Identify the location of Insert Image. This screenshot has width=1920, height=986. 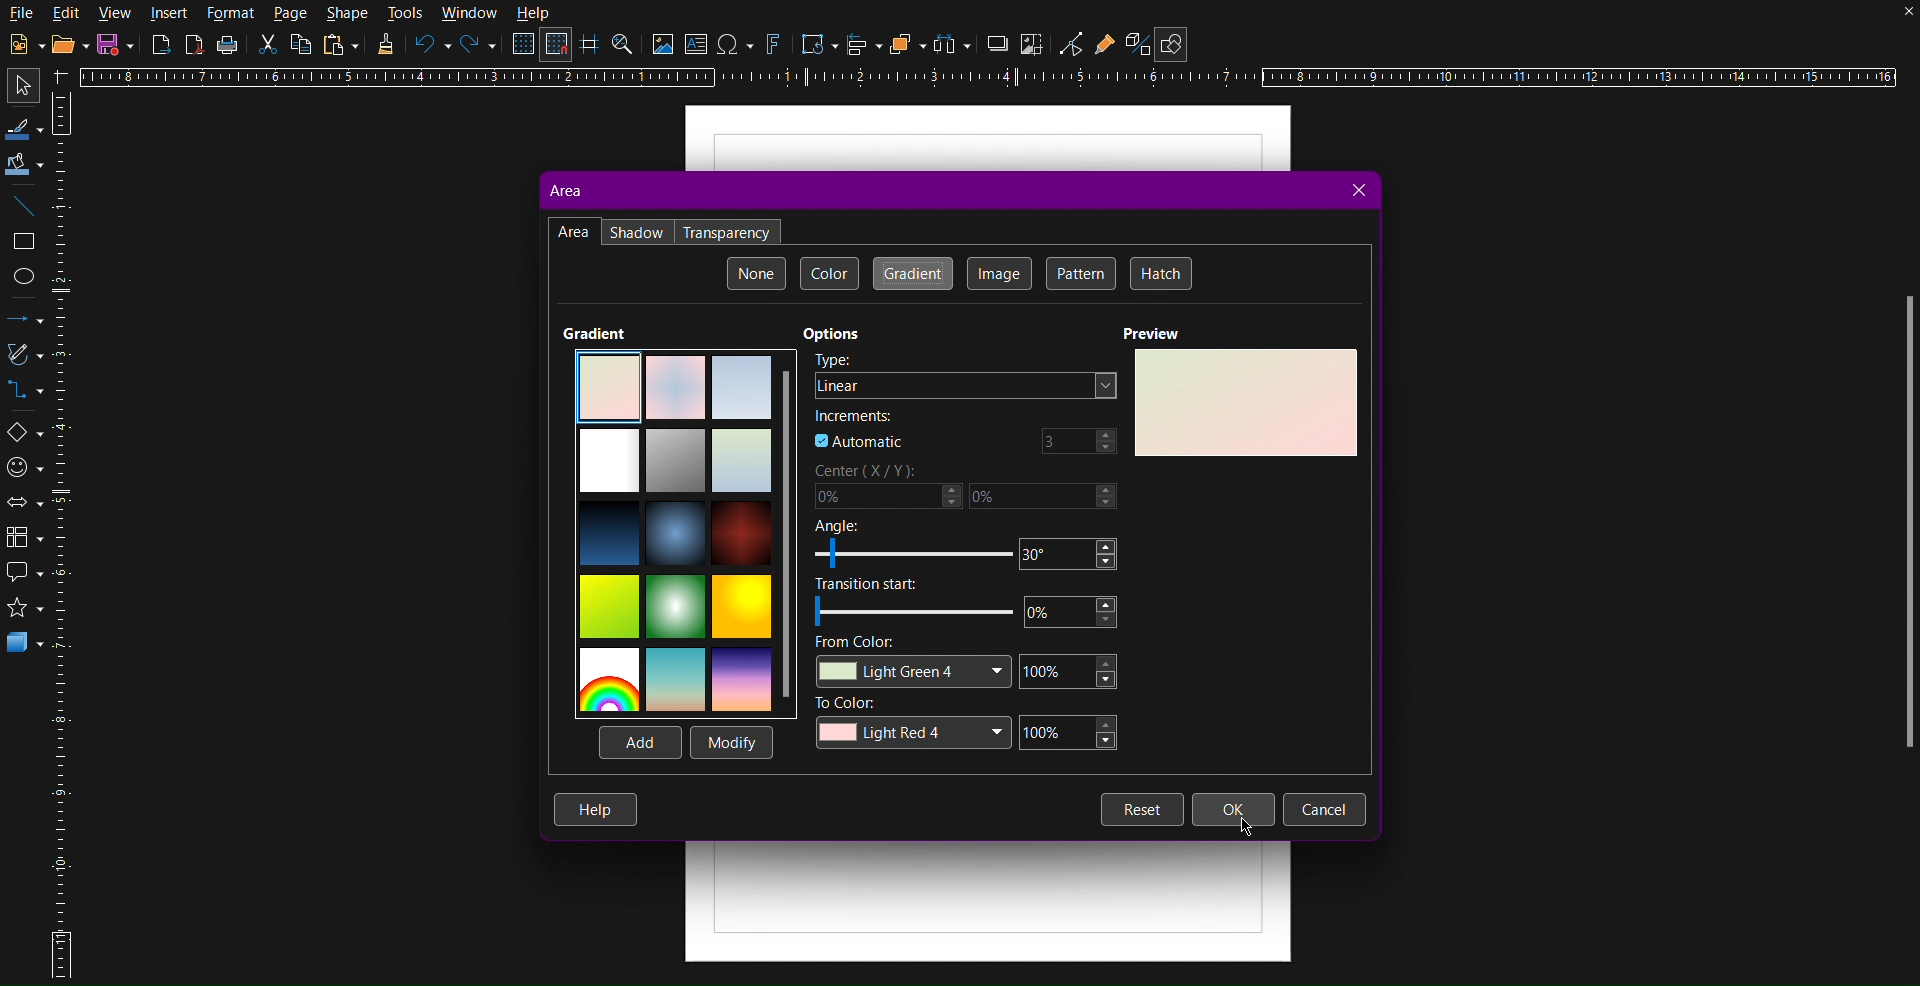
(663, 46).